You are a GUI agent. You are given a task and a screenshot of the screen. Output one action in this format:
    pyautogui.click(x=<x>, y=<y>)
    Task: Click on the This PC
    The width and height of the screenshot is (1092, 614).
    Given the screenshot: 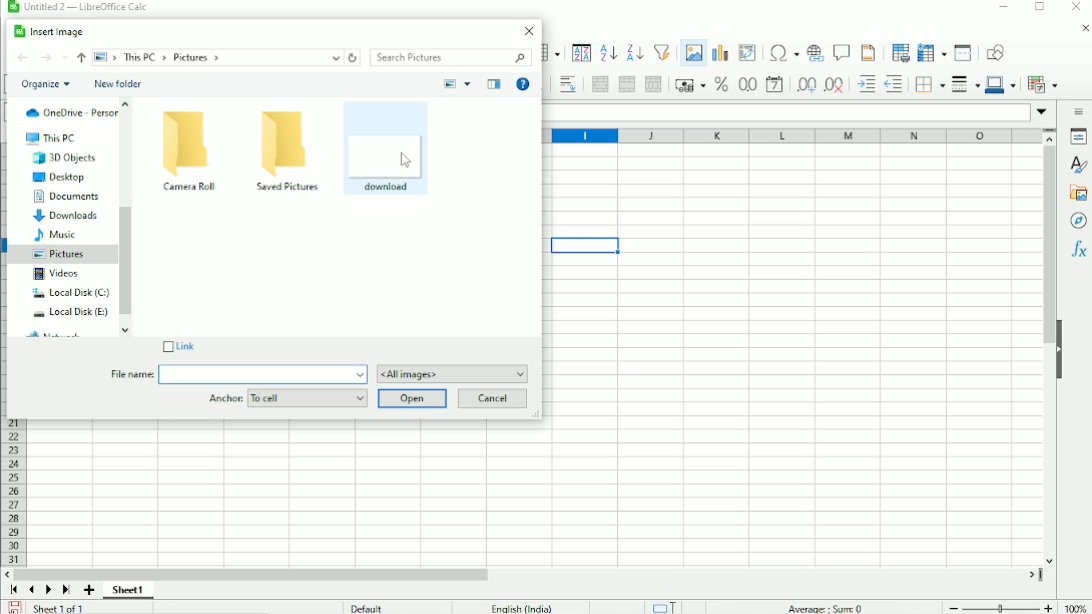 What is the action you would take?
    pyautogui.click(x=51, y=138)
    